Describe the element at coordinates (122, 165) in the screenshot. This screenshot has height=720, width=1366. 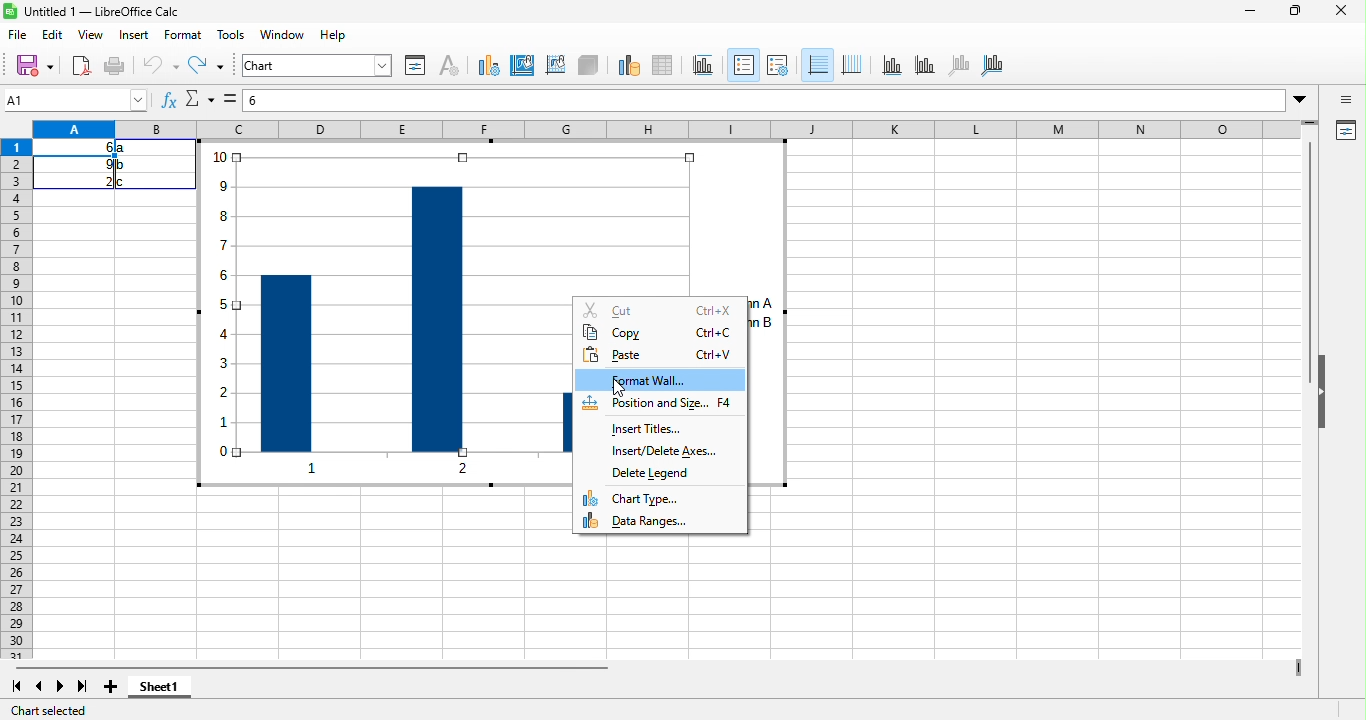
I see `b` at that location.